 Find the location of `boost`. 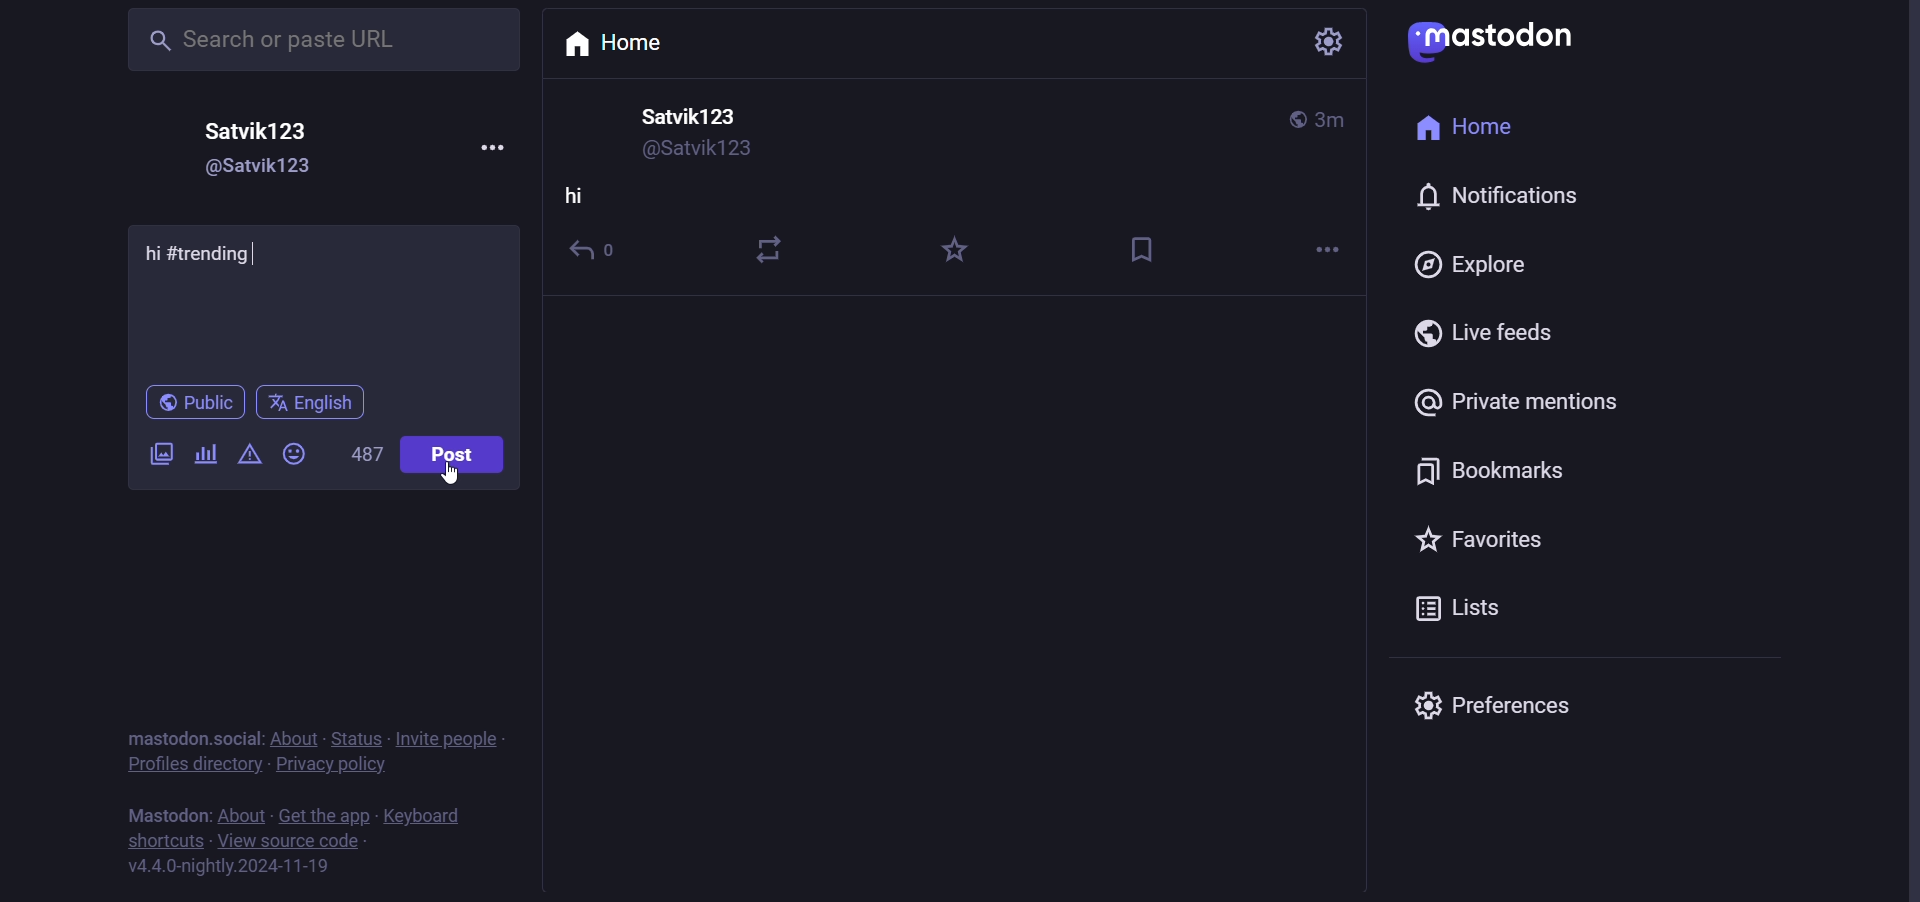

boost is located at coordinates (774, 244).